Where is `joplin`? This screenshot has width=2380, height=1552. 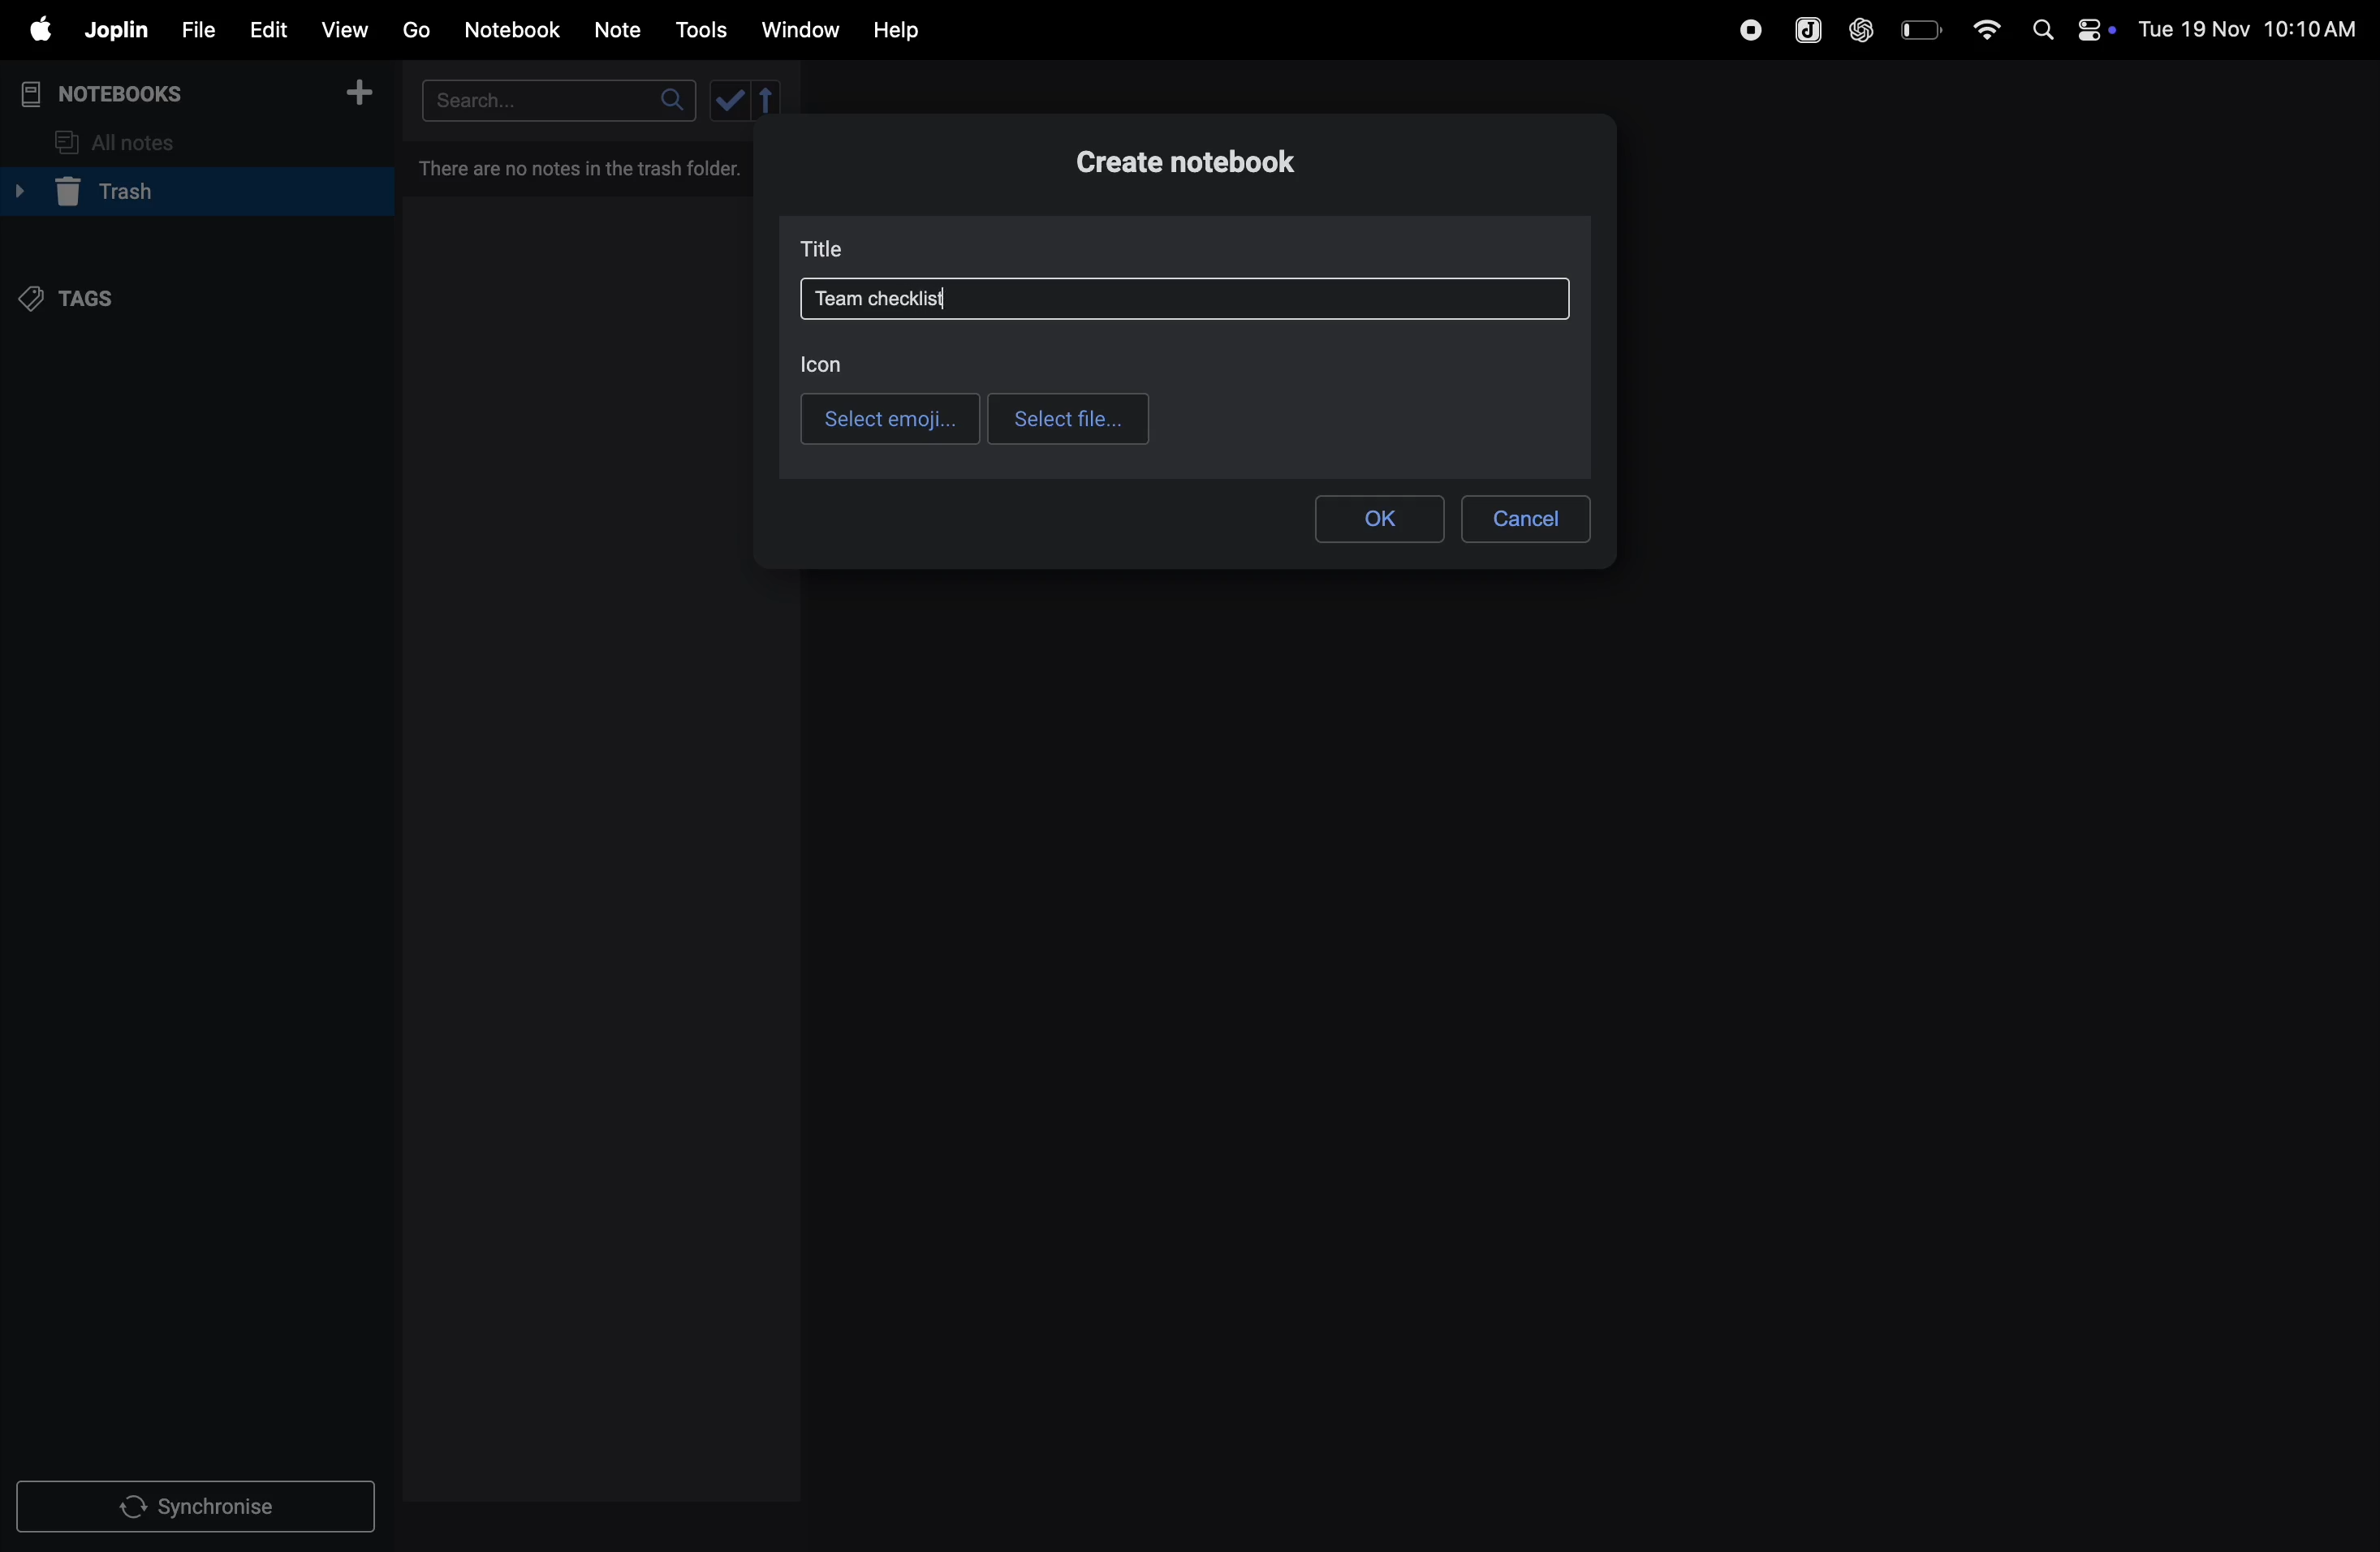 joplin is located at coordinates (118, 31).